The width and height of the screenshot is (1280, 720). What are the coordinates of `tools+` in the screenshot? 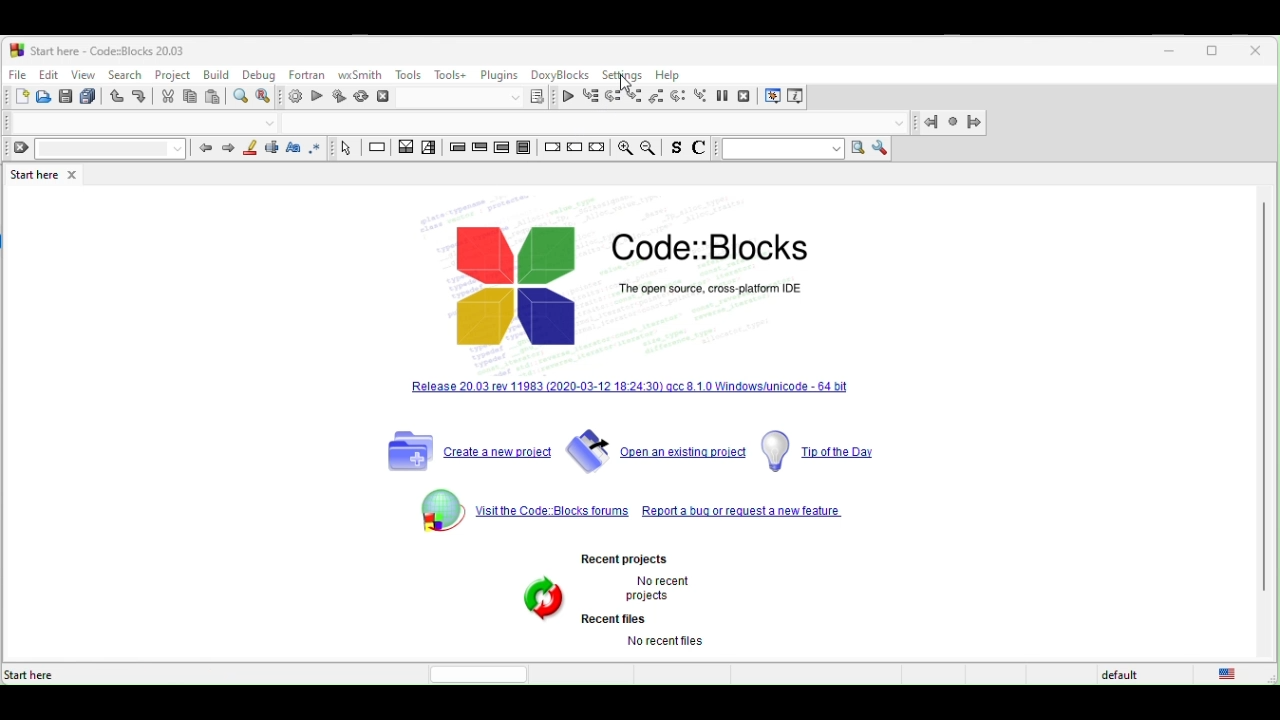 It's located at (452, 74).